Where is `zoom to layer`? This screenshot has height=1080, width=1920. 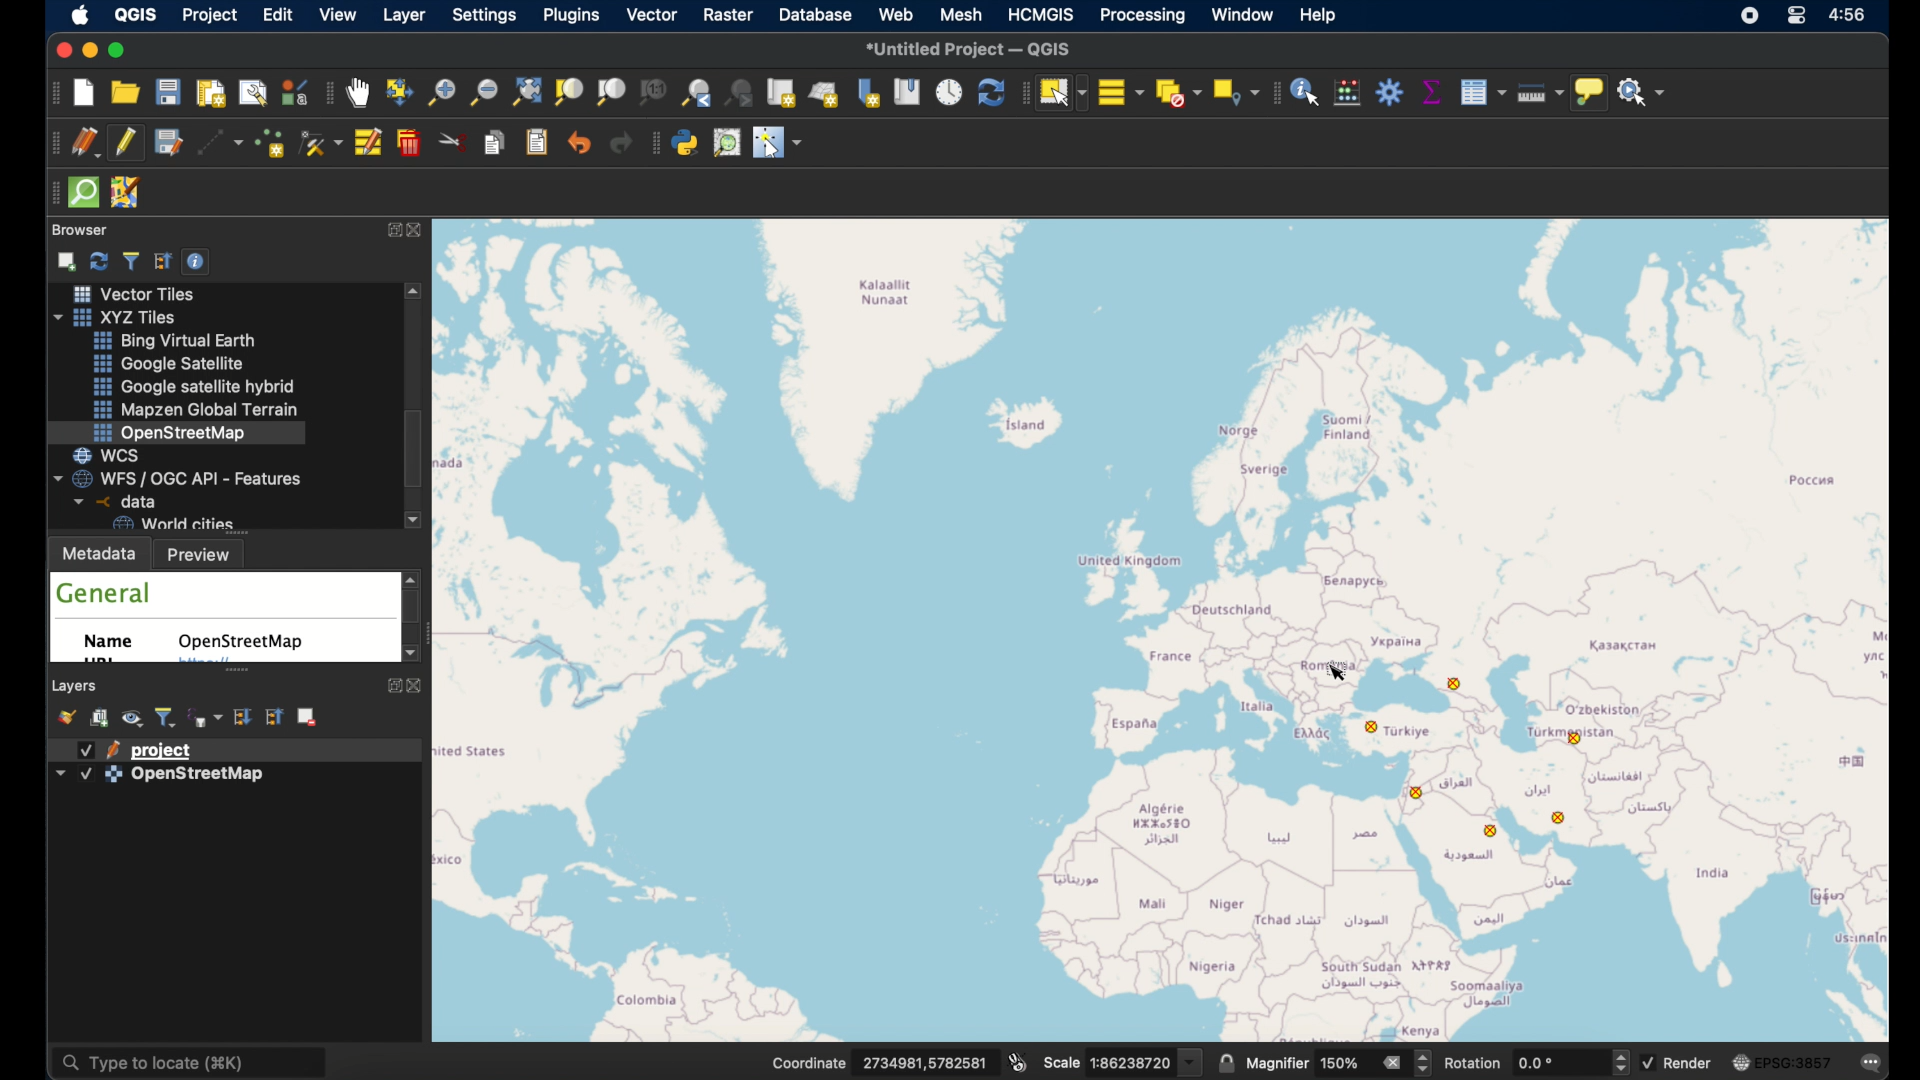
zoom to layer is located at coordinates (611, 93).